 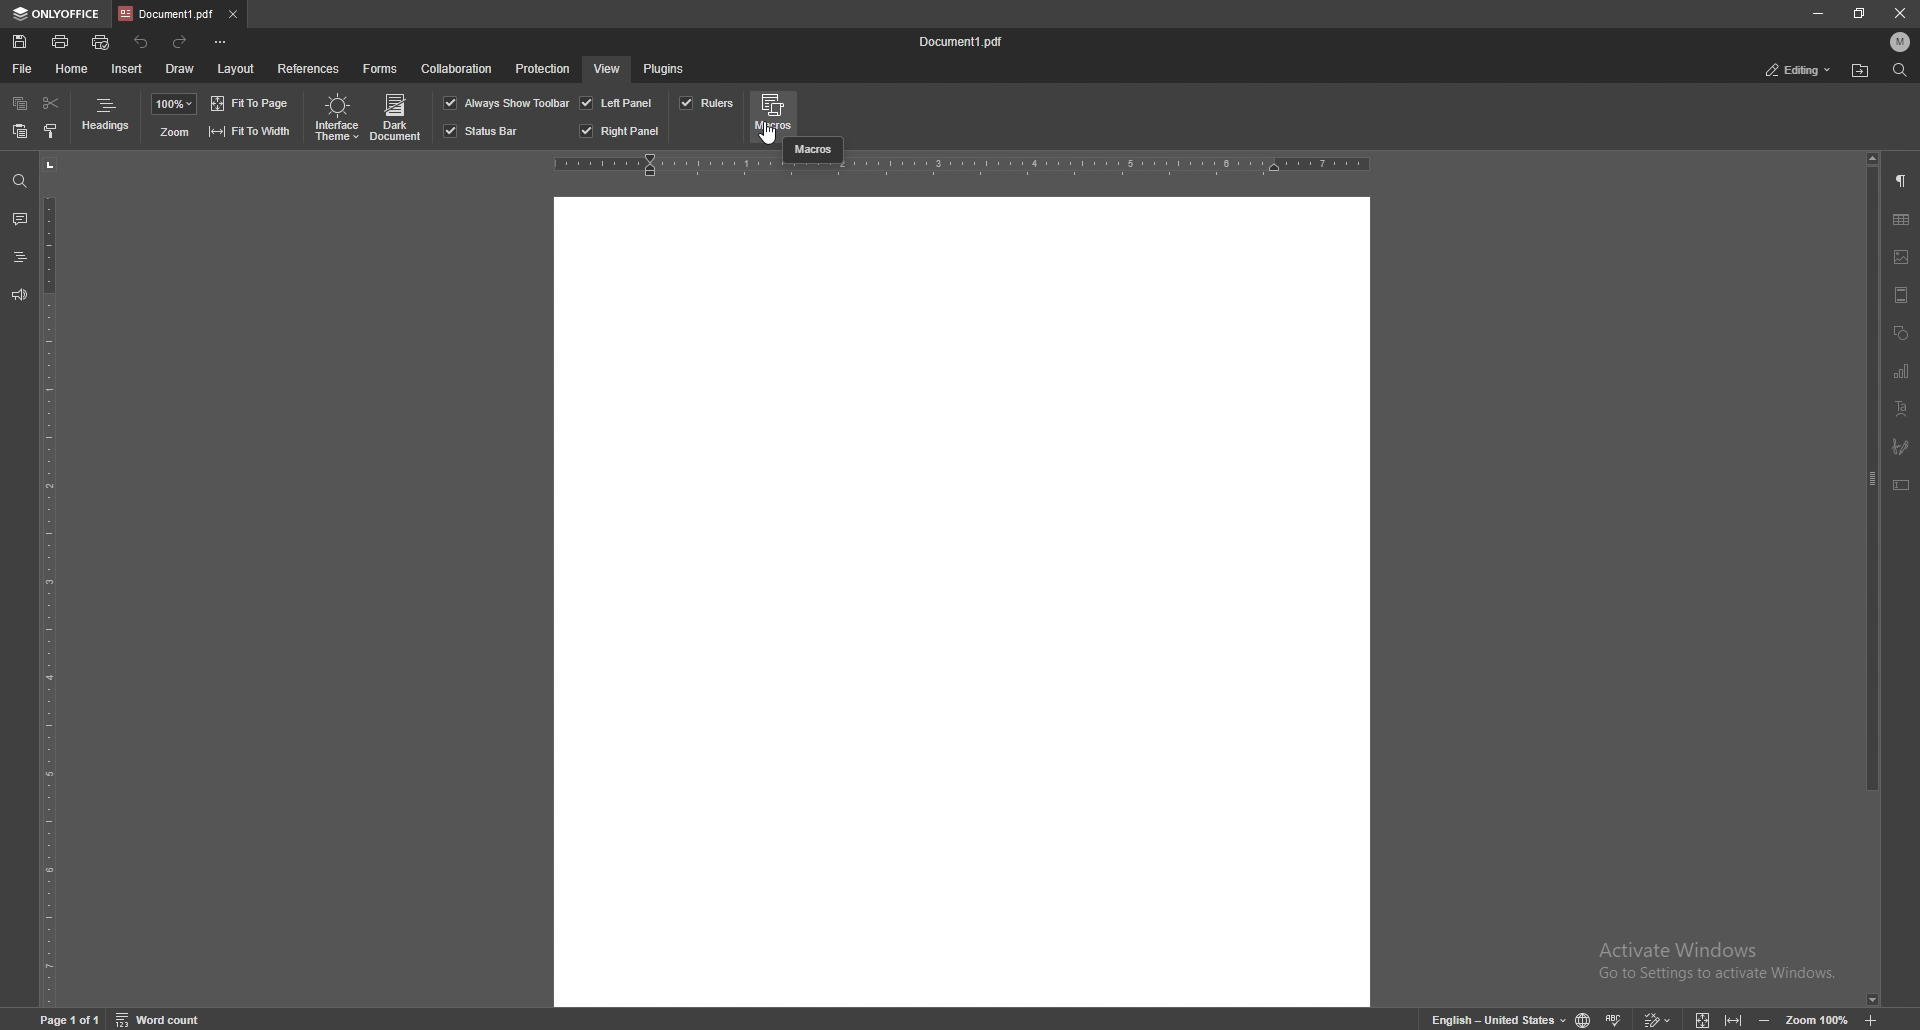 I want to click on page, so click(x=72, y=1019).